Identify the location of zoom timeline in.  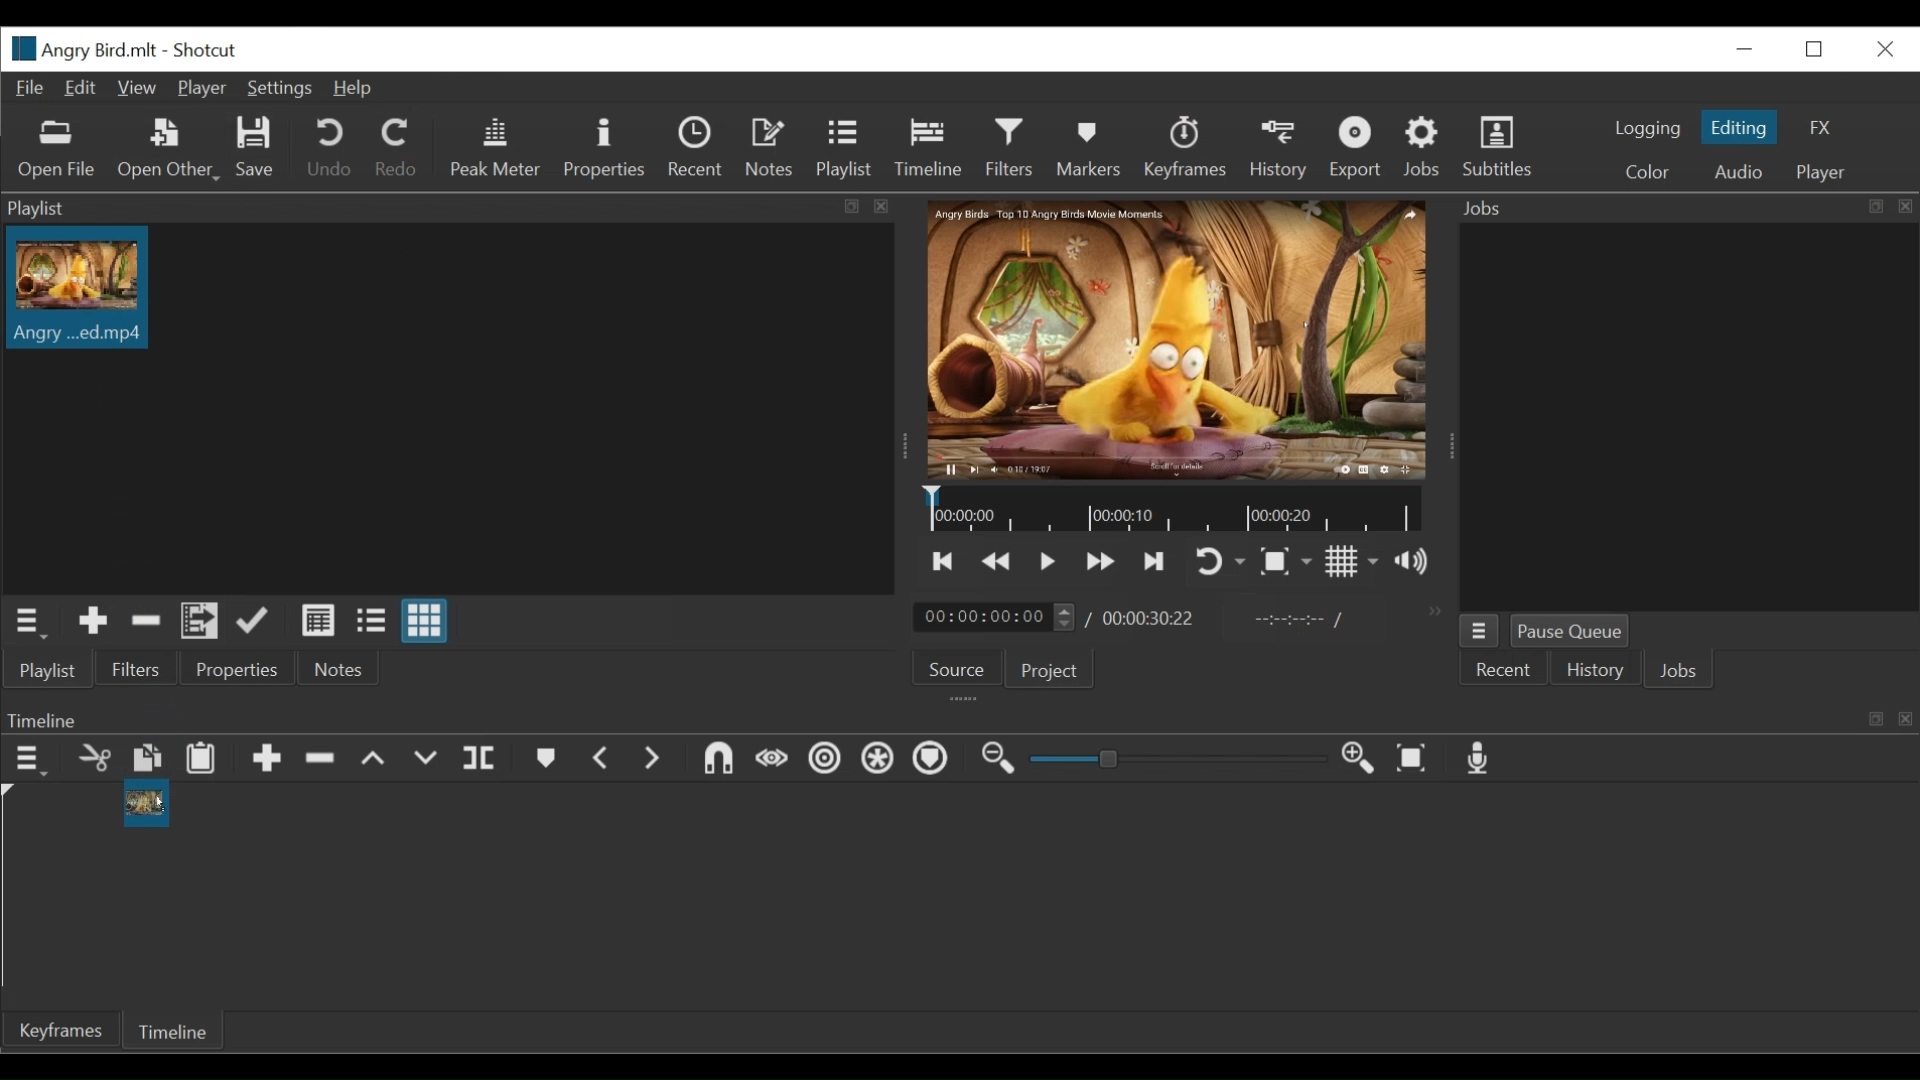
(1358, 758).